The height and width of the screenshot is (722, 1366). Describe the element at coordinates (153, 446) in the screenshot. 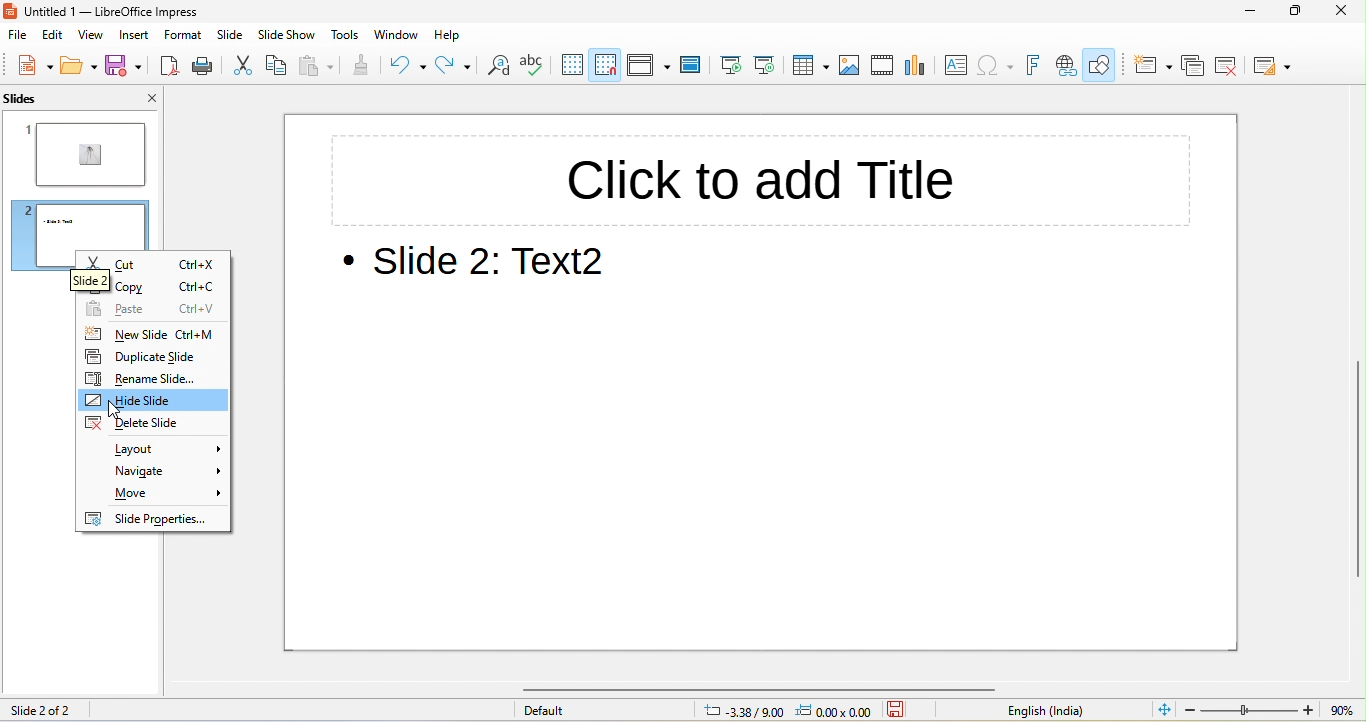

I see `layout` at that location.